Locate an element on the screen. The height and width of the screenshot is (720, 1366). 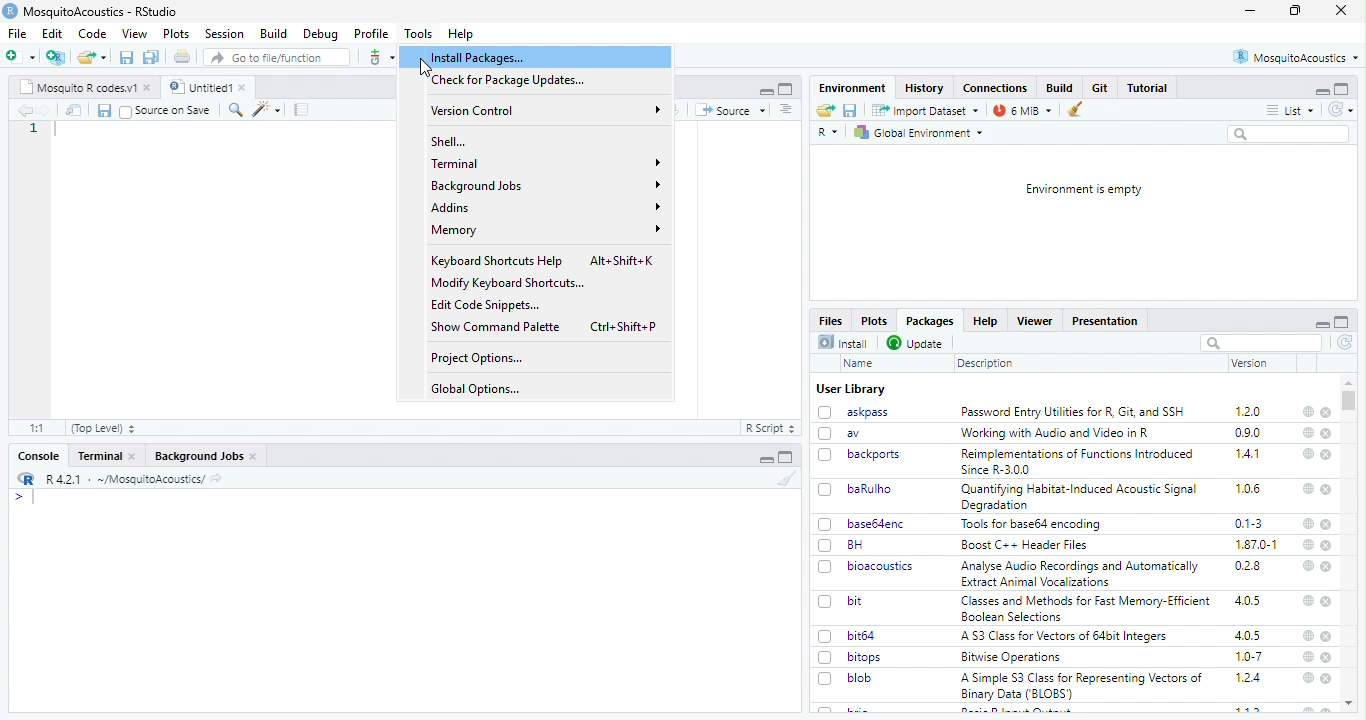
Keyboard Shortcuts Help is located at coordinates (498, 261).